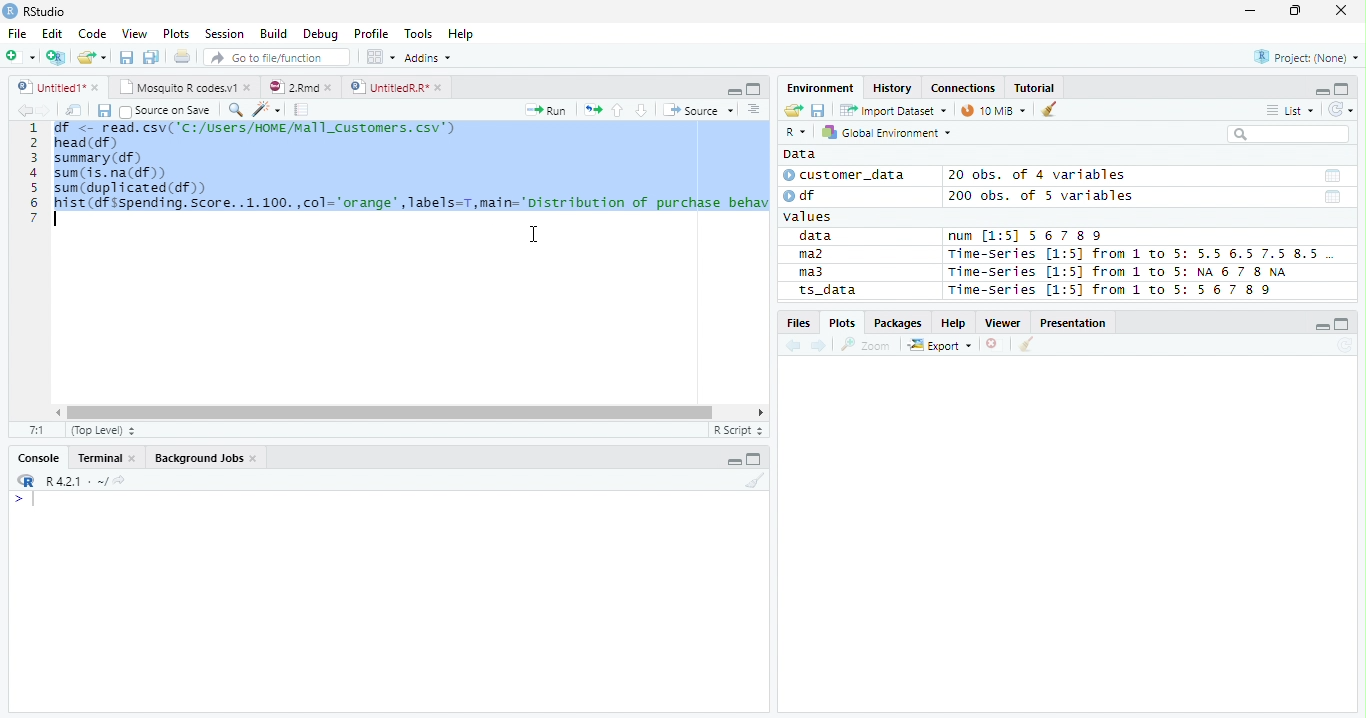 This screenshot has width=1366, height=718. What do you see at coordinates (1320, 90) in the screenshot?
I see `Minimze` at bounding box center [1320, 90].